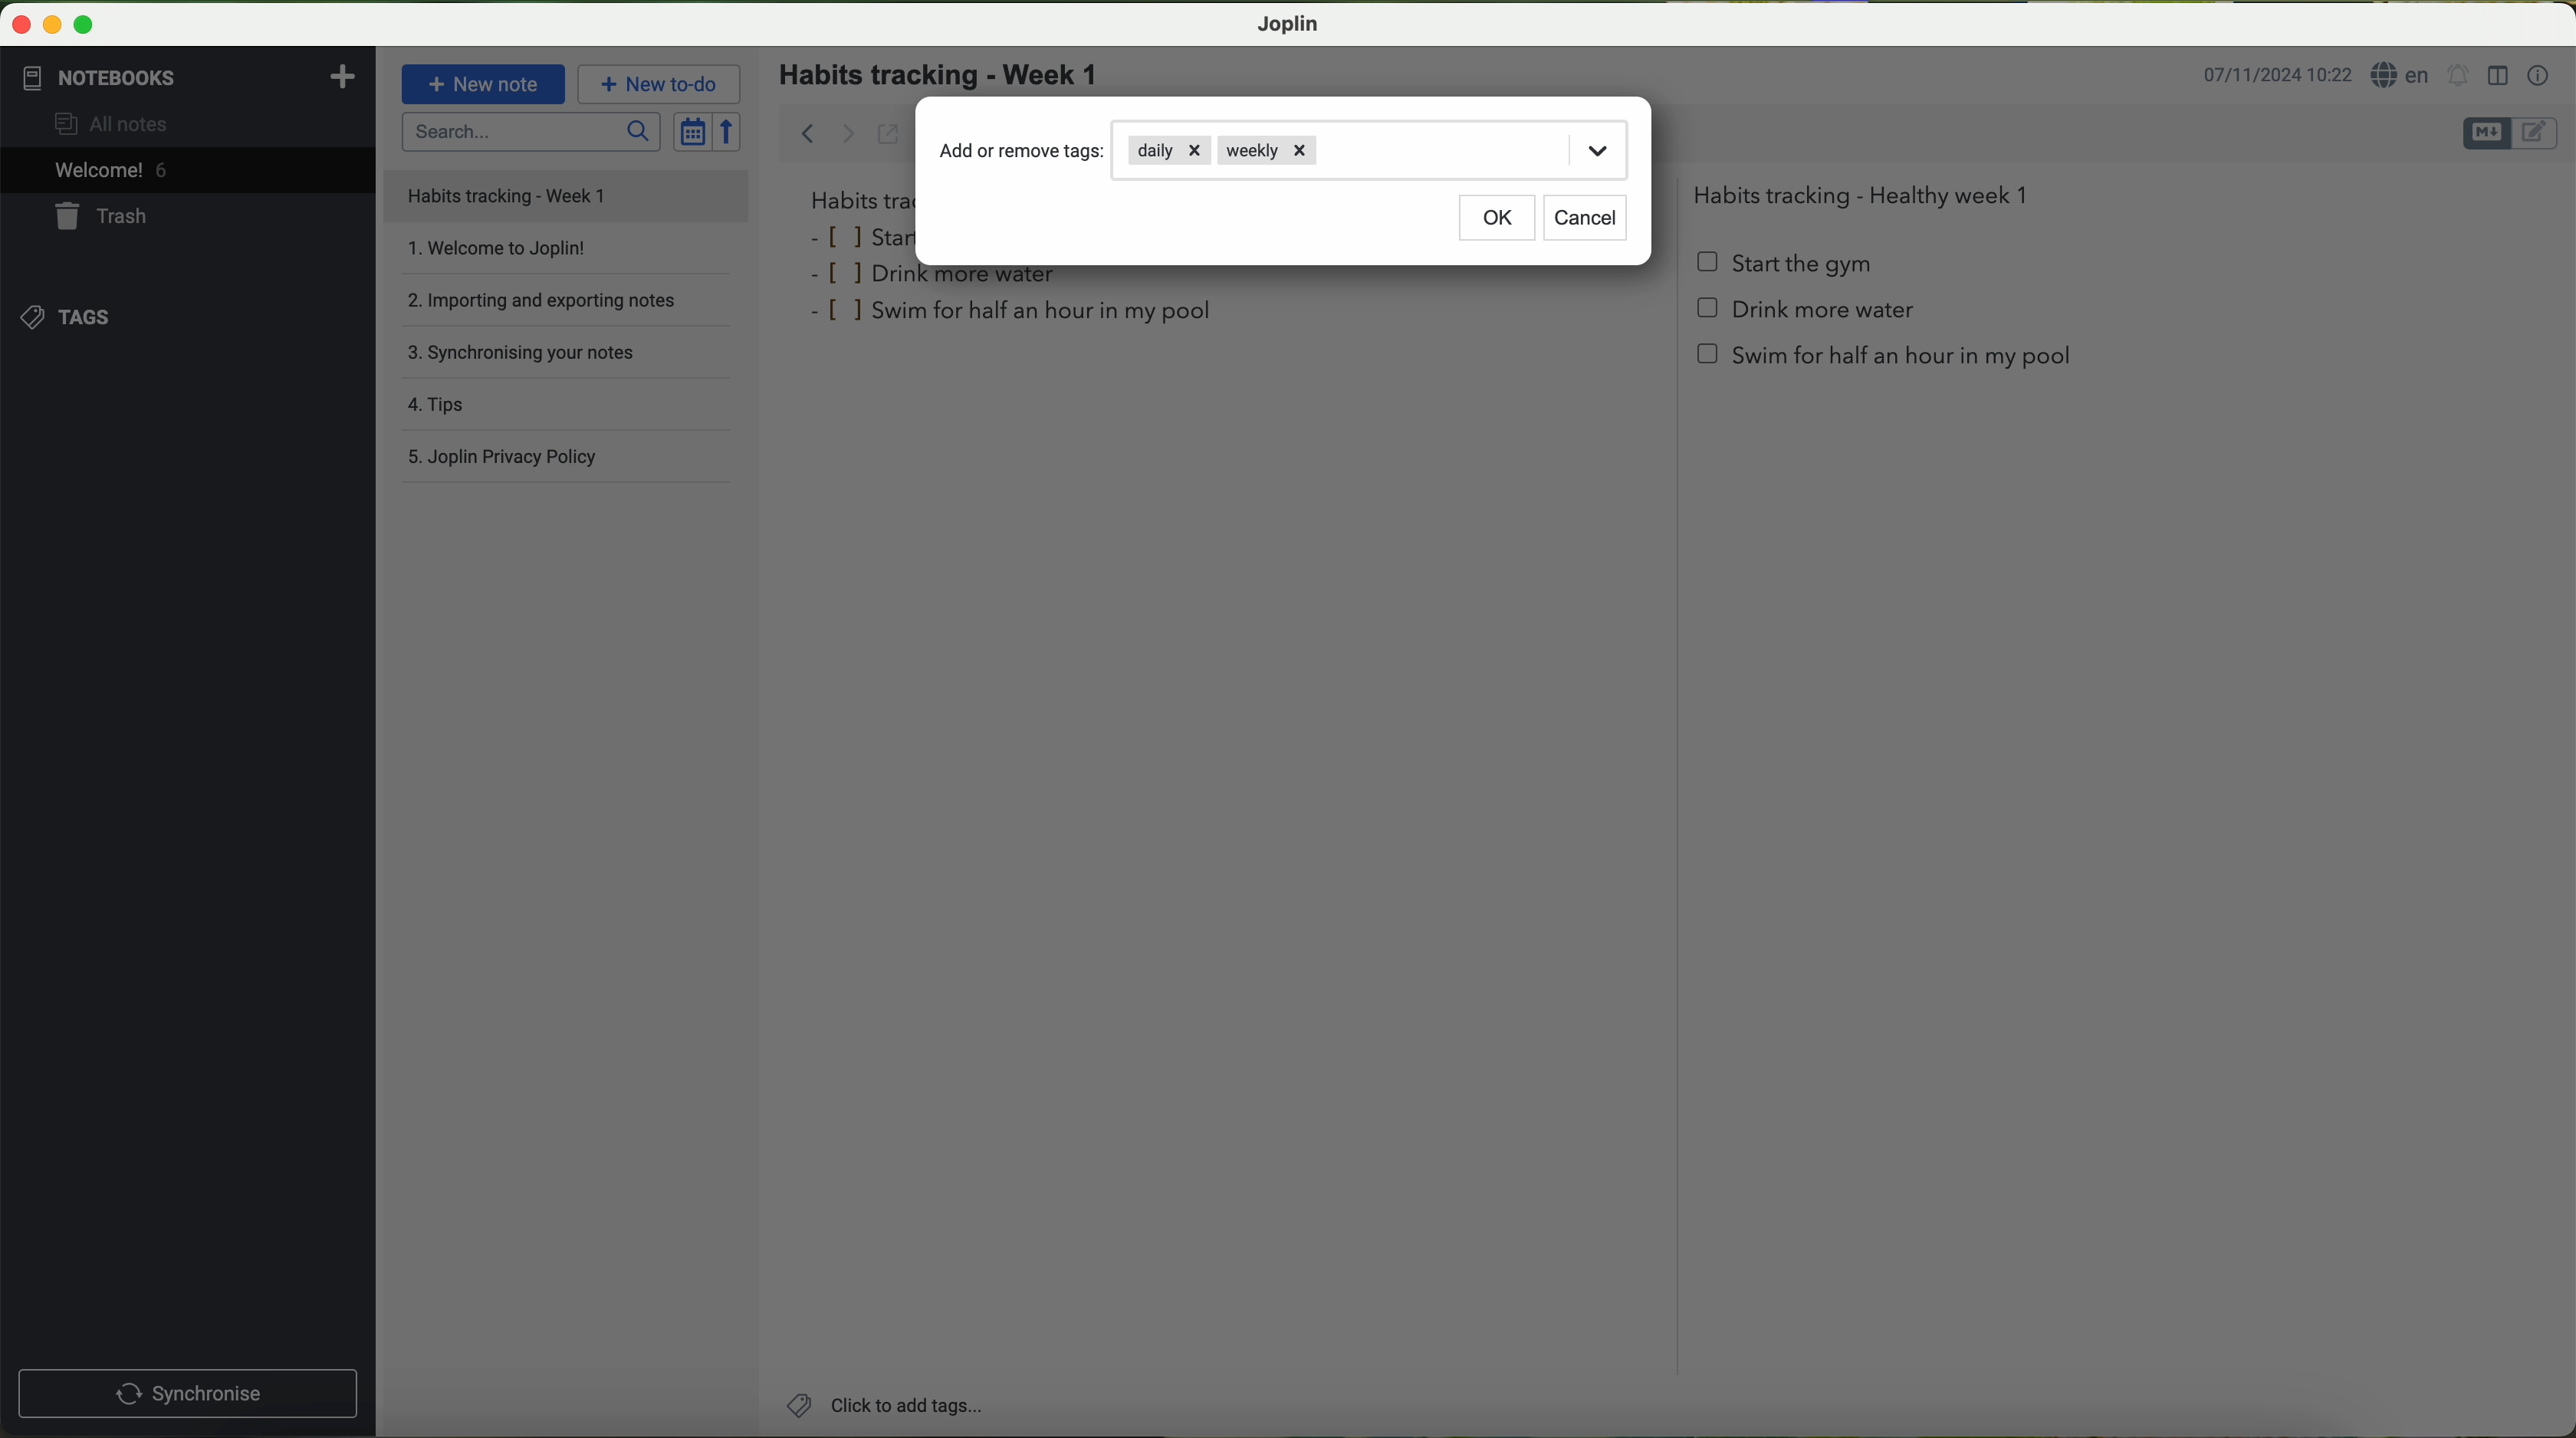 This screenshot has width=2576, height=1438. I want to click on back, so click(801, 131).